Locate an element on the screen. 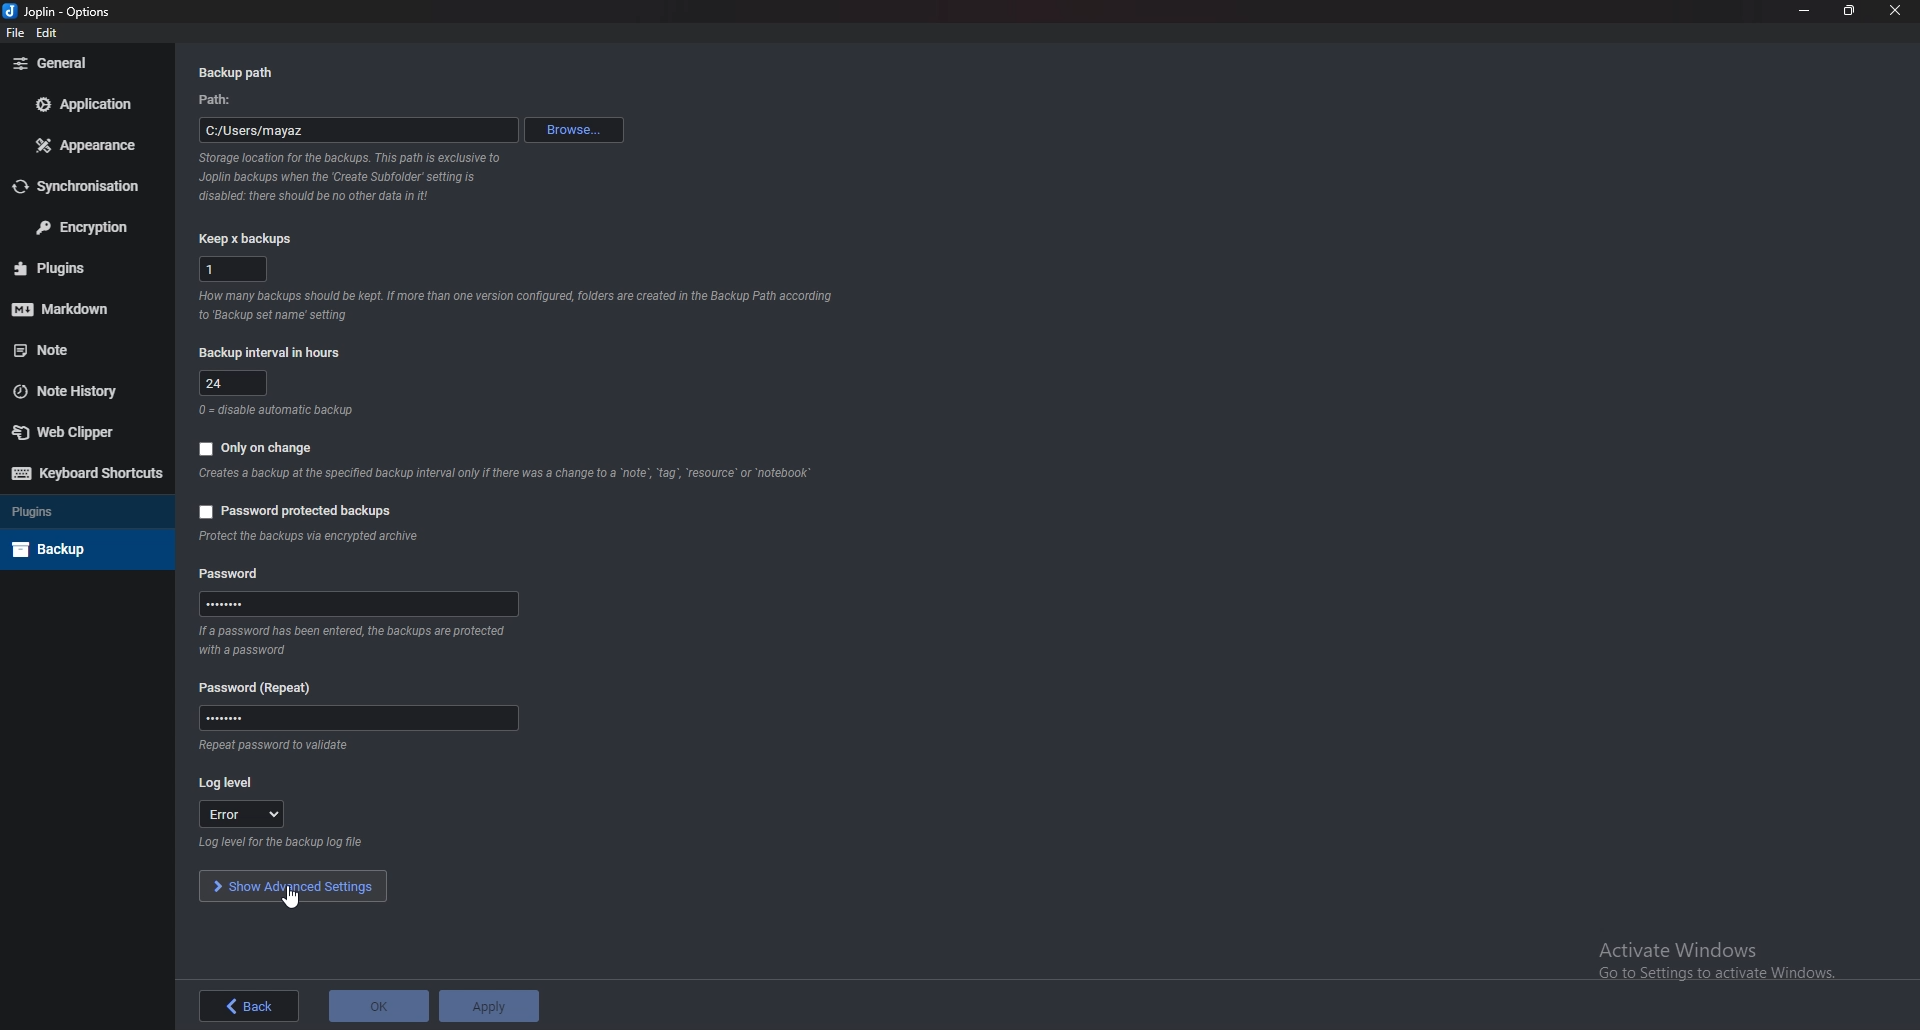 This screenshot has height=1030, width=1920. cursor is located at coordinates (293, 895).